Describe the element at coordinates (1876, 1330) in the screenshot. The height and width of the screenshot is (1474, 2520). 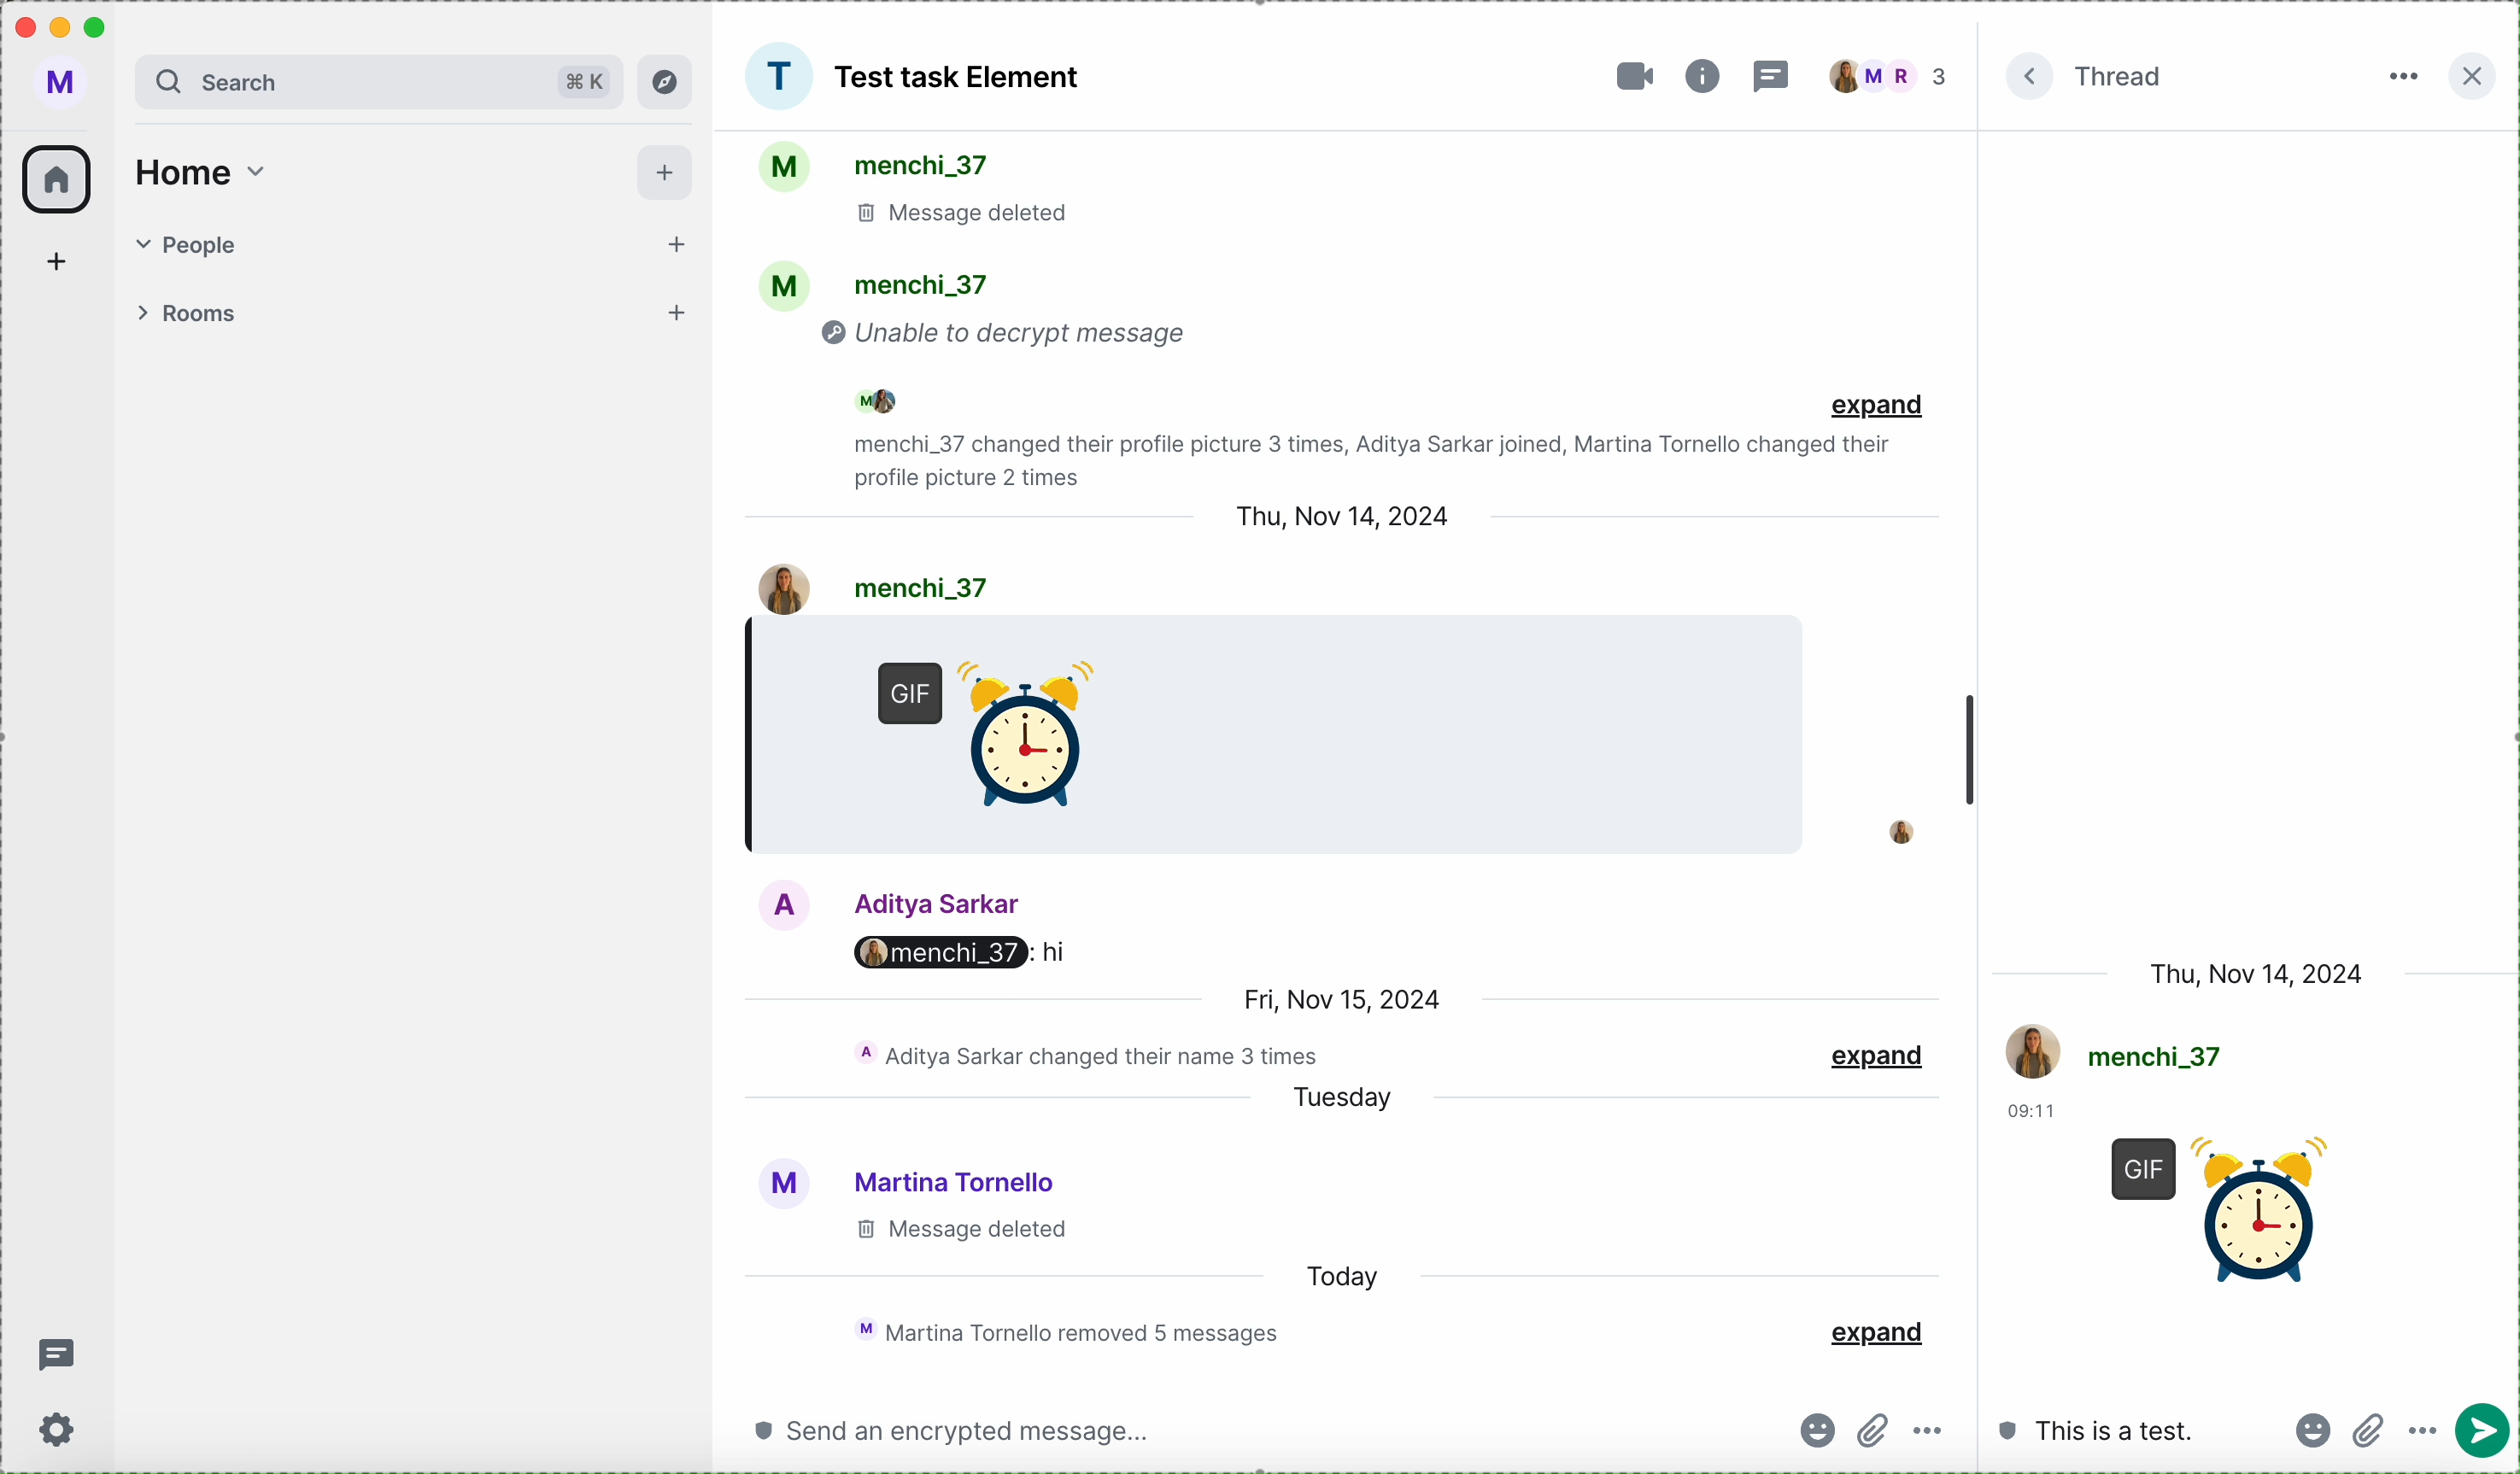
I see `expand` at that location.